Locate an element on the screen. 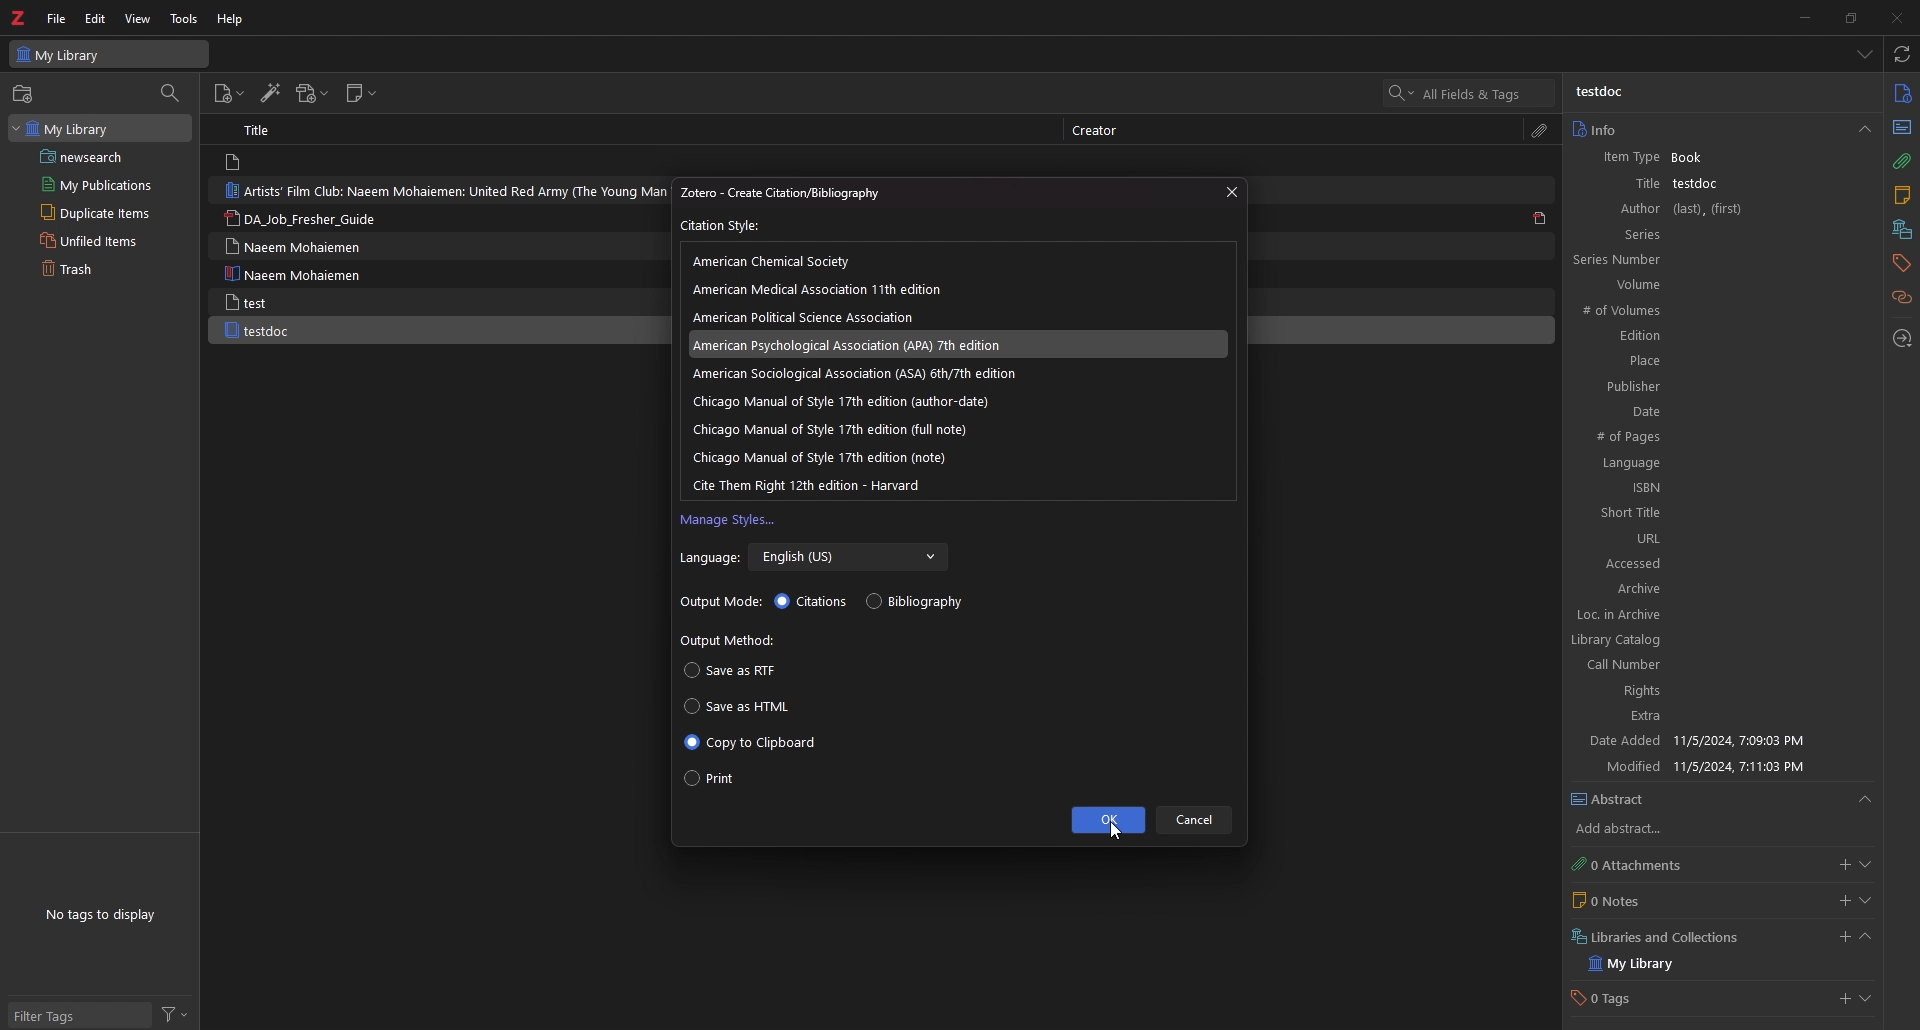  add abstract is located at coordinates (1636, 830).